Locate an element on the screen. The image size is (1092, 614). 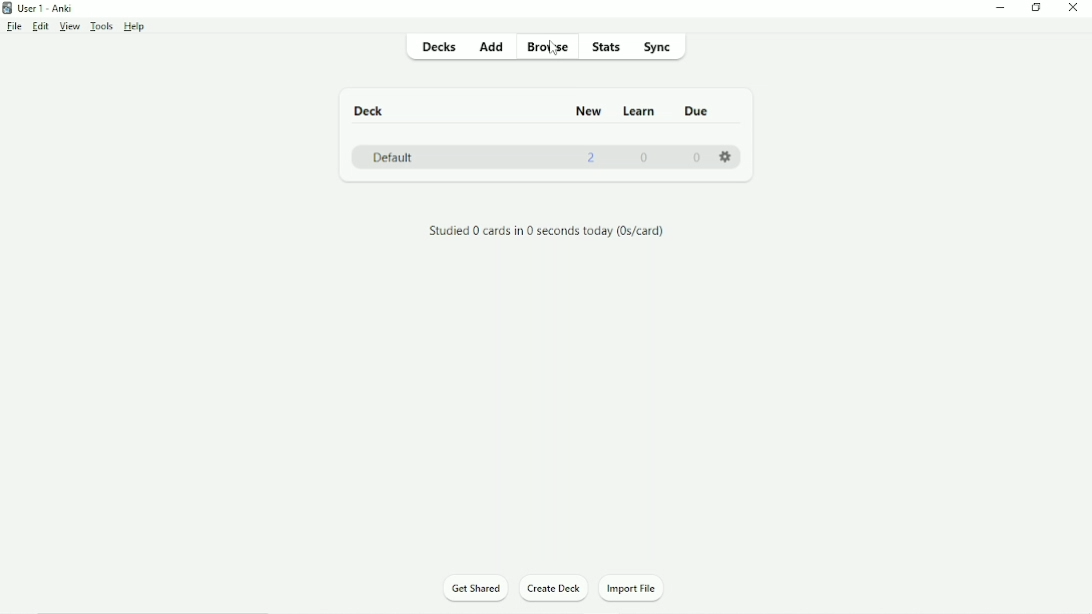
Help is located at coordinates (135, 27).